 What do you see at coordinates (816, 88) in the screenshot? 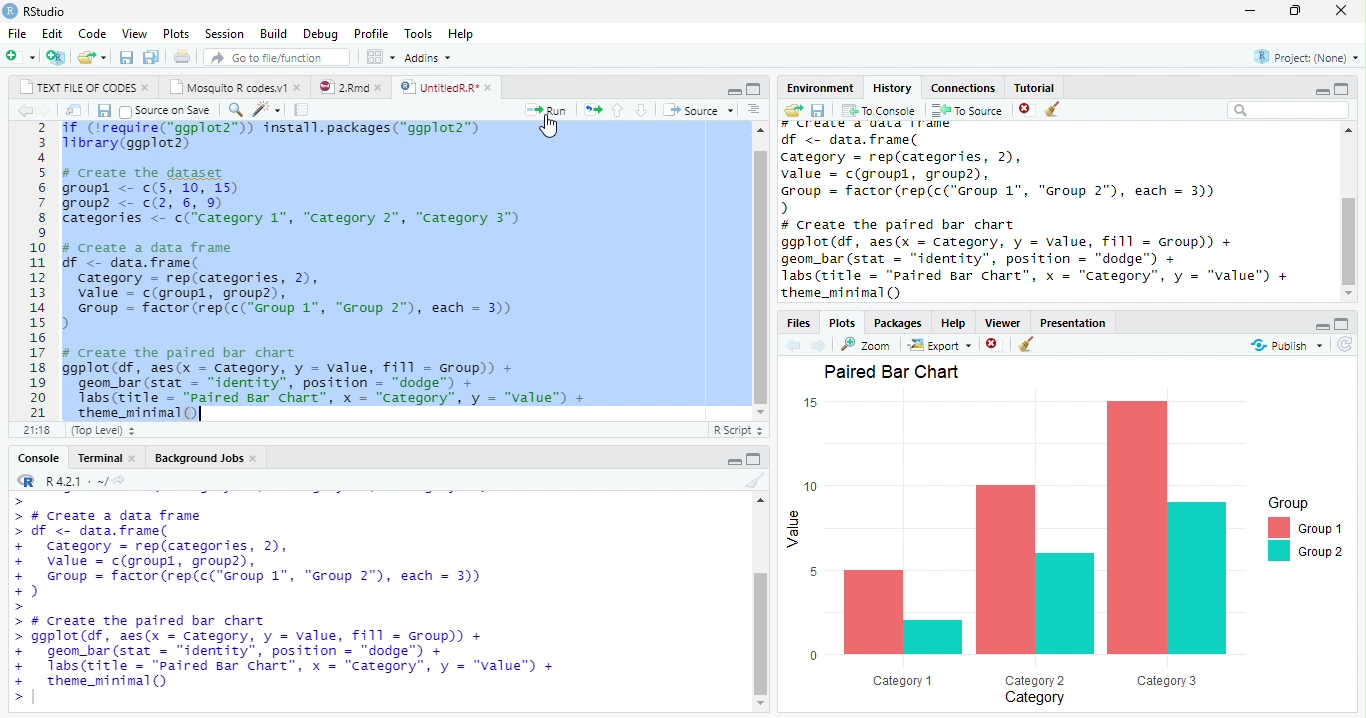
I see `environment` at bounding box center [816, 88].